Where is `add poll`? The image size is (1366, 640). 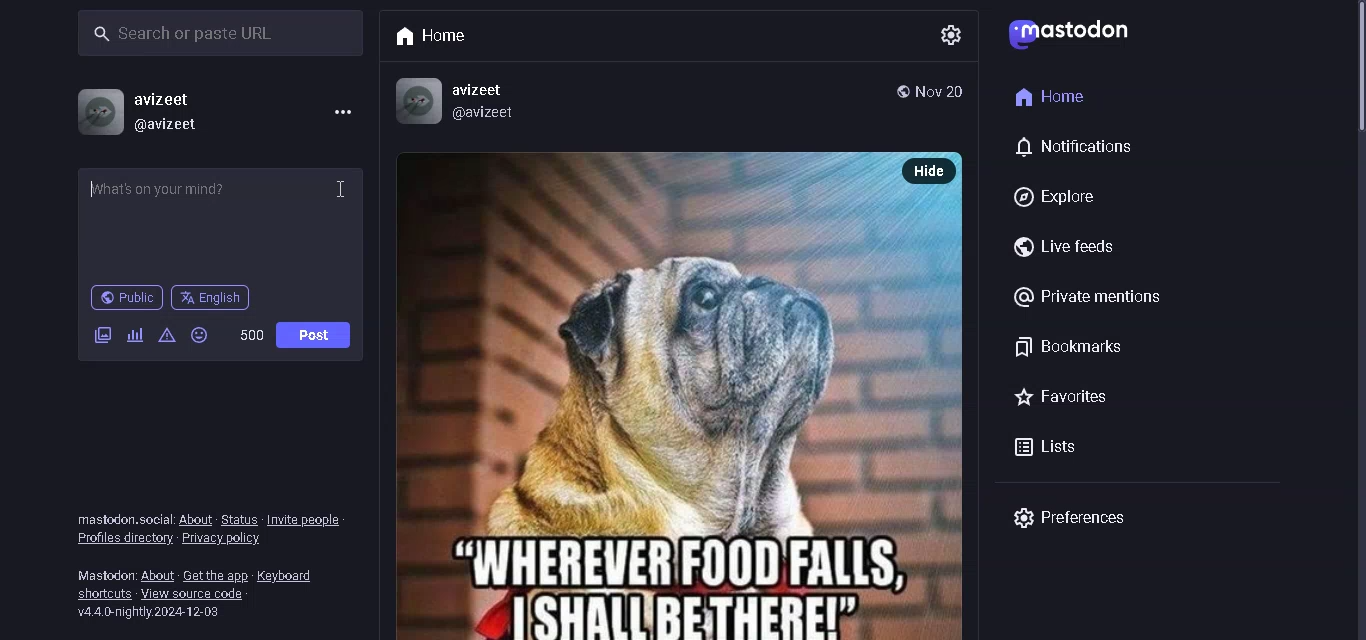 add poll is located at coordinates (134, 336).